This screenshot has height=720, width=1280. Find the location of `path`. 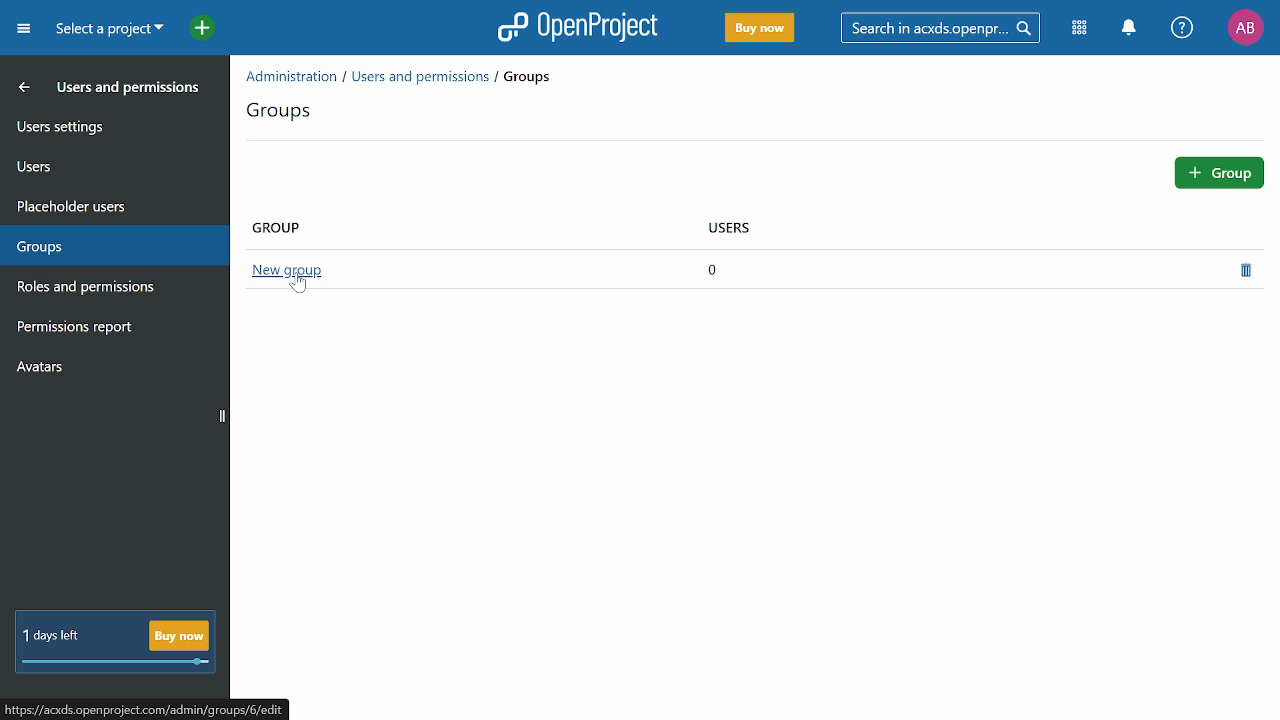

path is located at coordinates (147, 708).